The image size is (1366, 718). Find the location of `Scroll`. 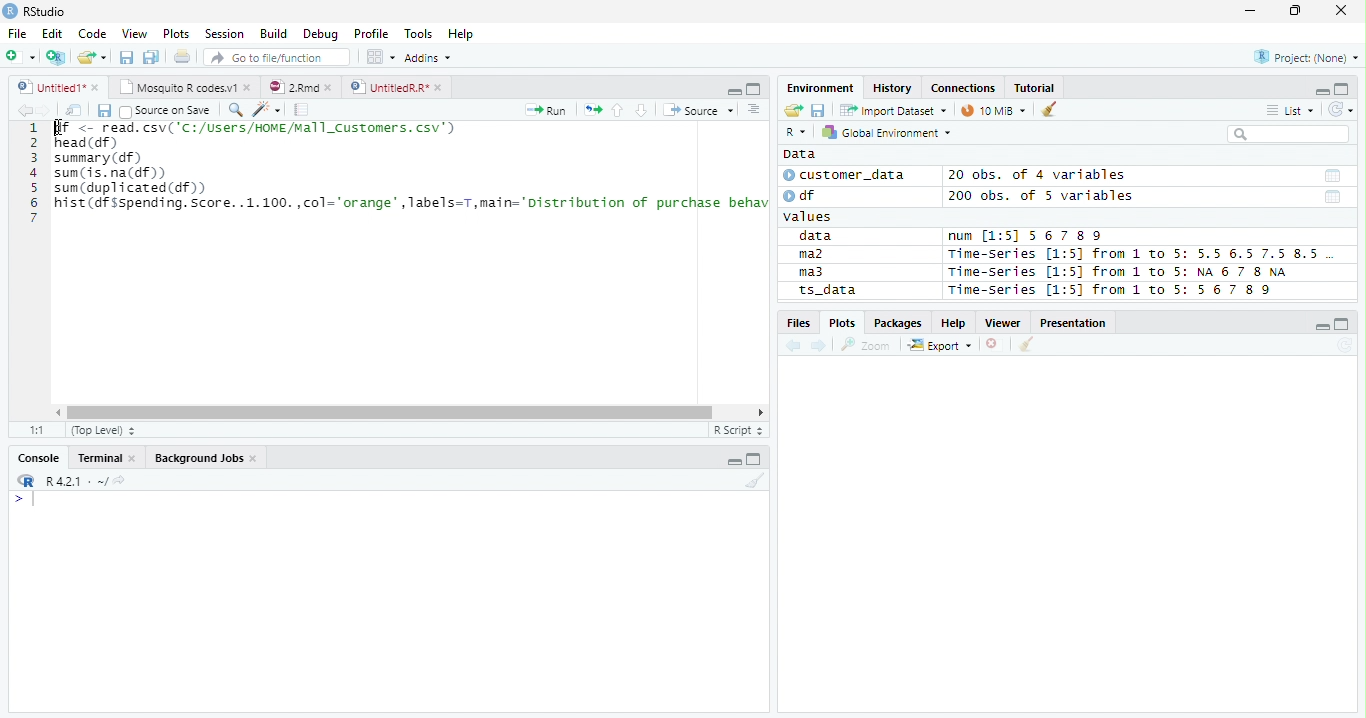

Scroll is located at coordinates (407, 414).